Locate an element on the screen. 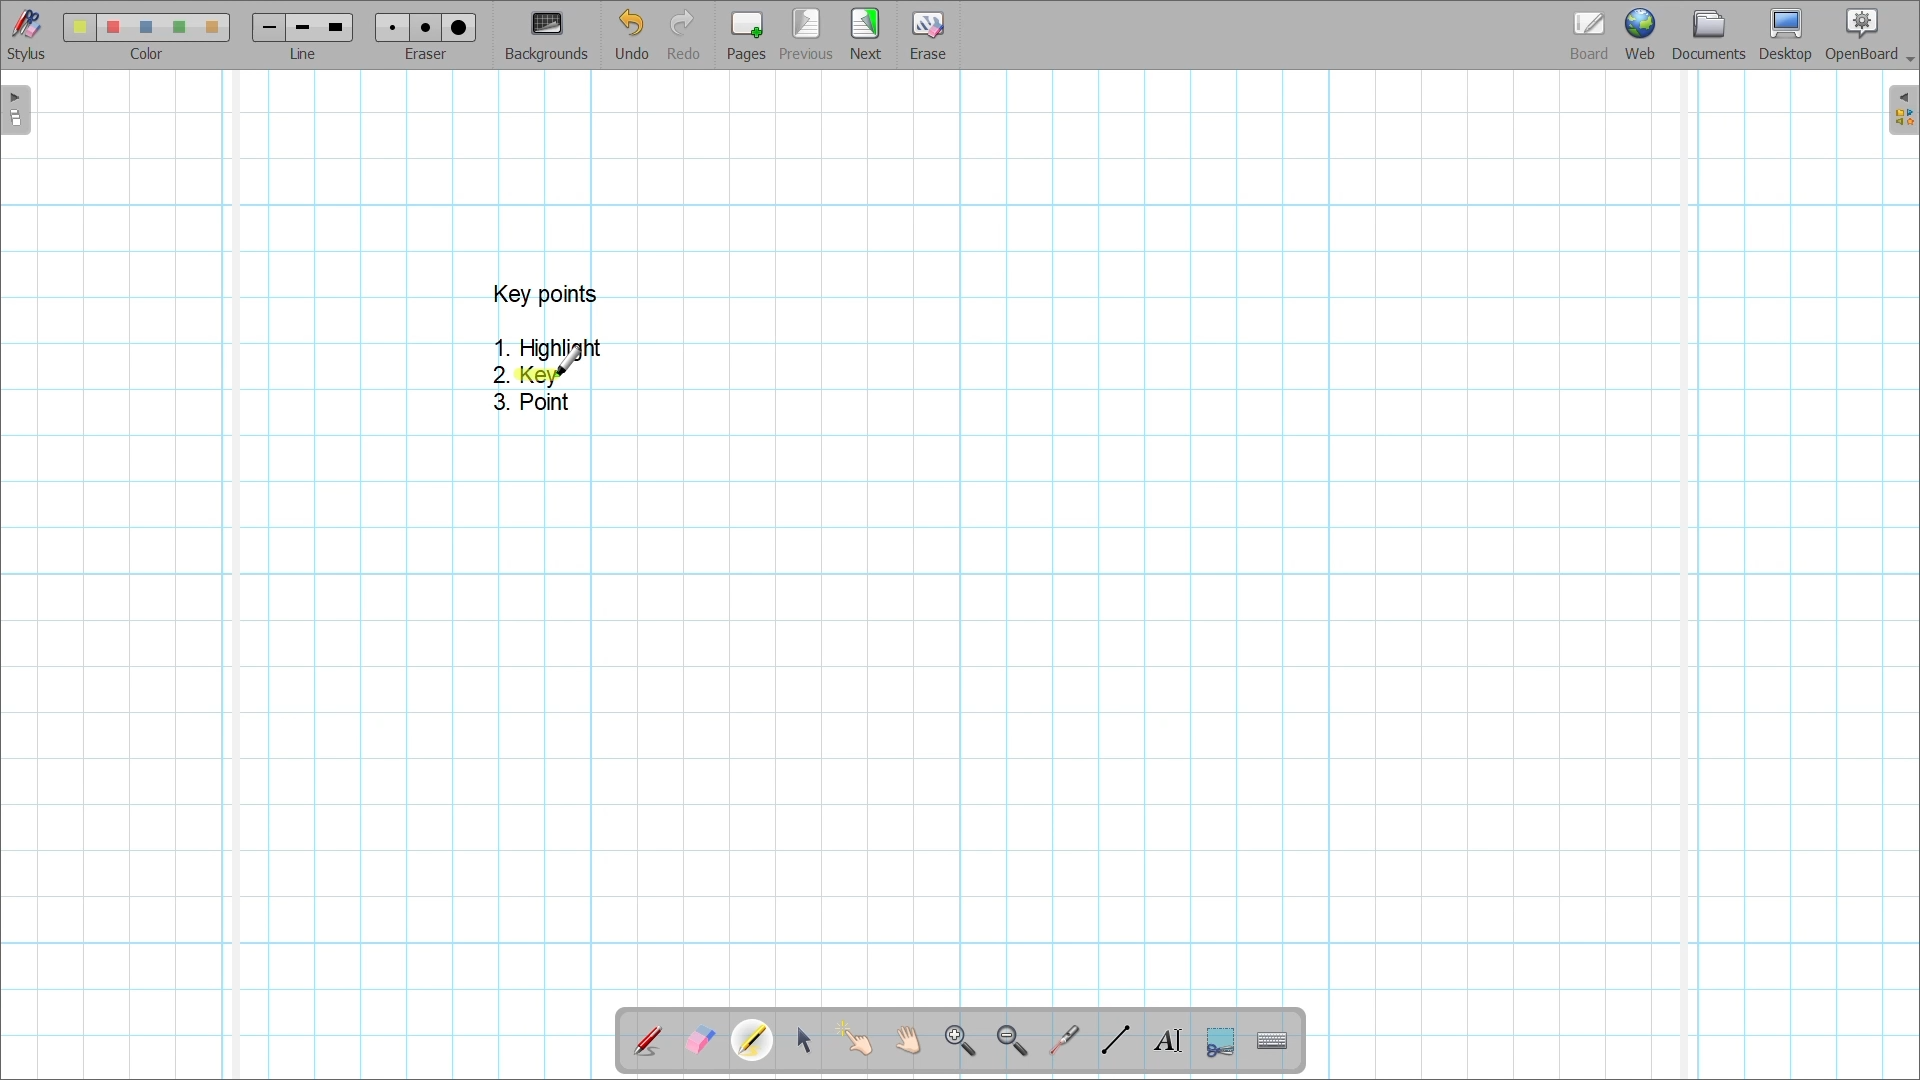  line 2 is located at coordinates (300, 28).